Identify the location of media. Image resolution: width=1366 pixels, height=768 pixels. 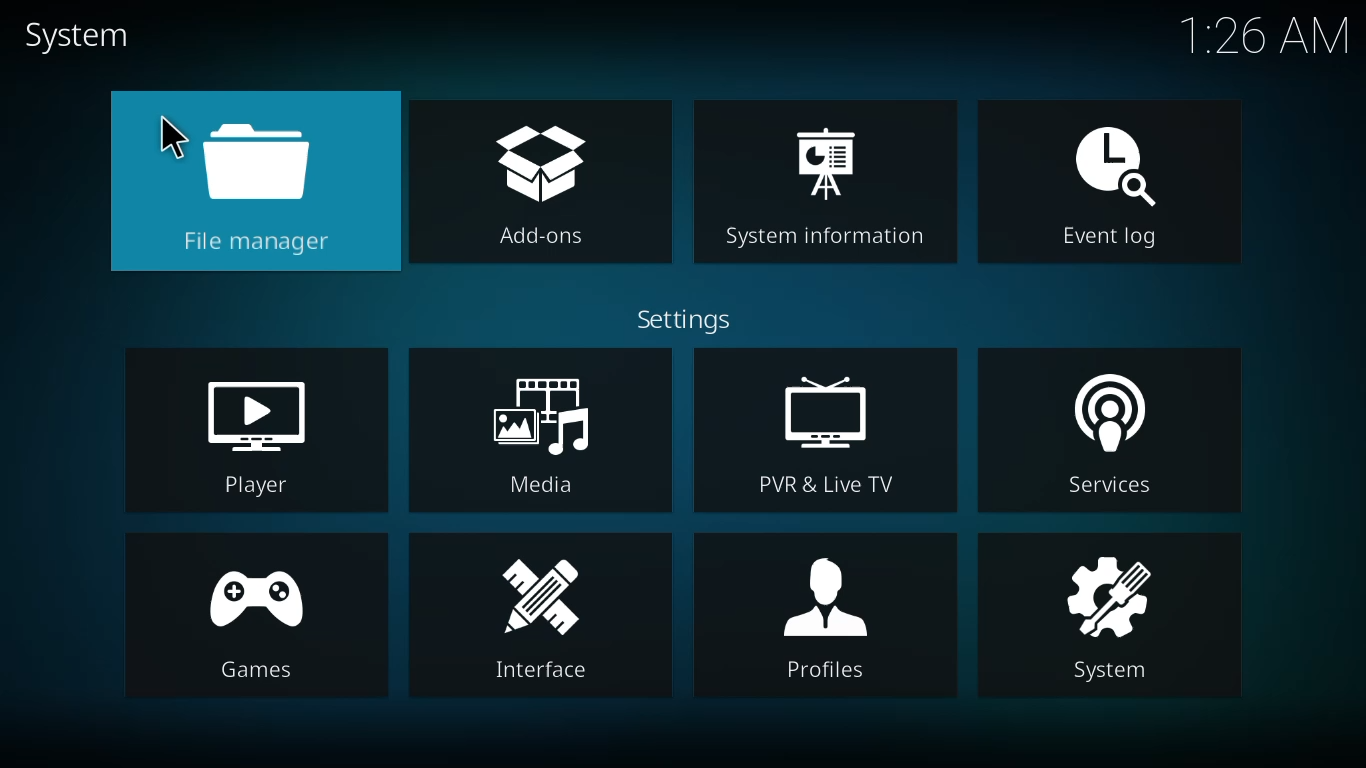
(548, 430).